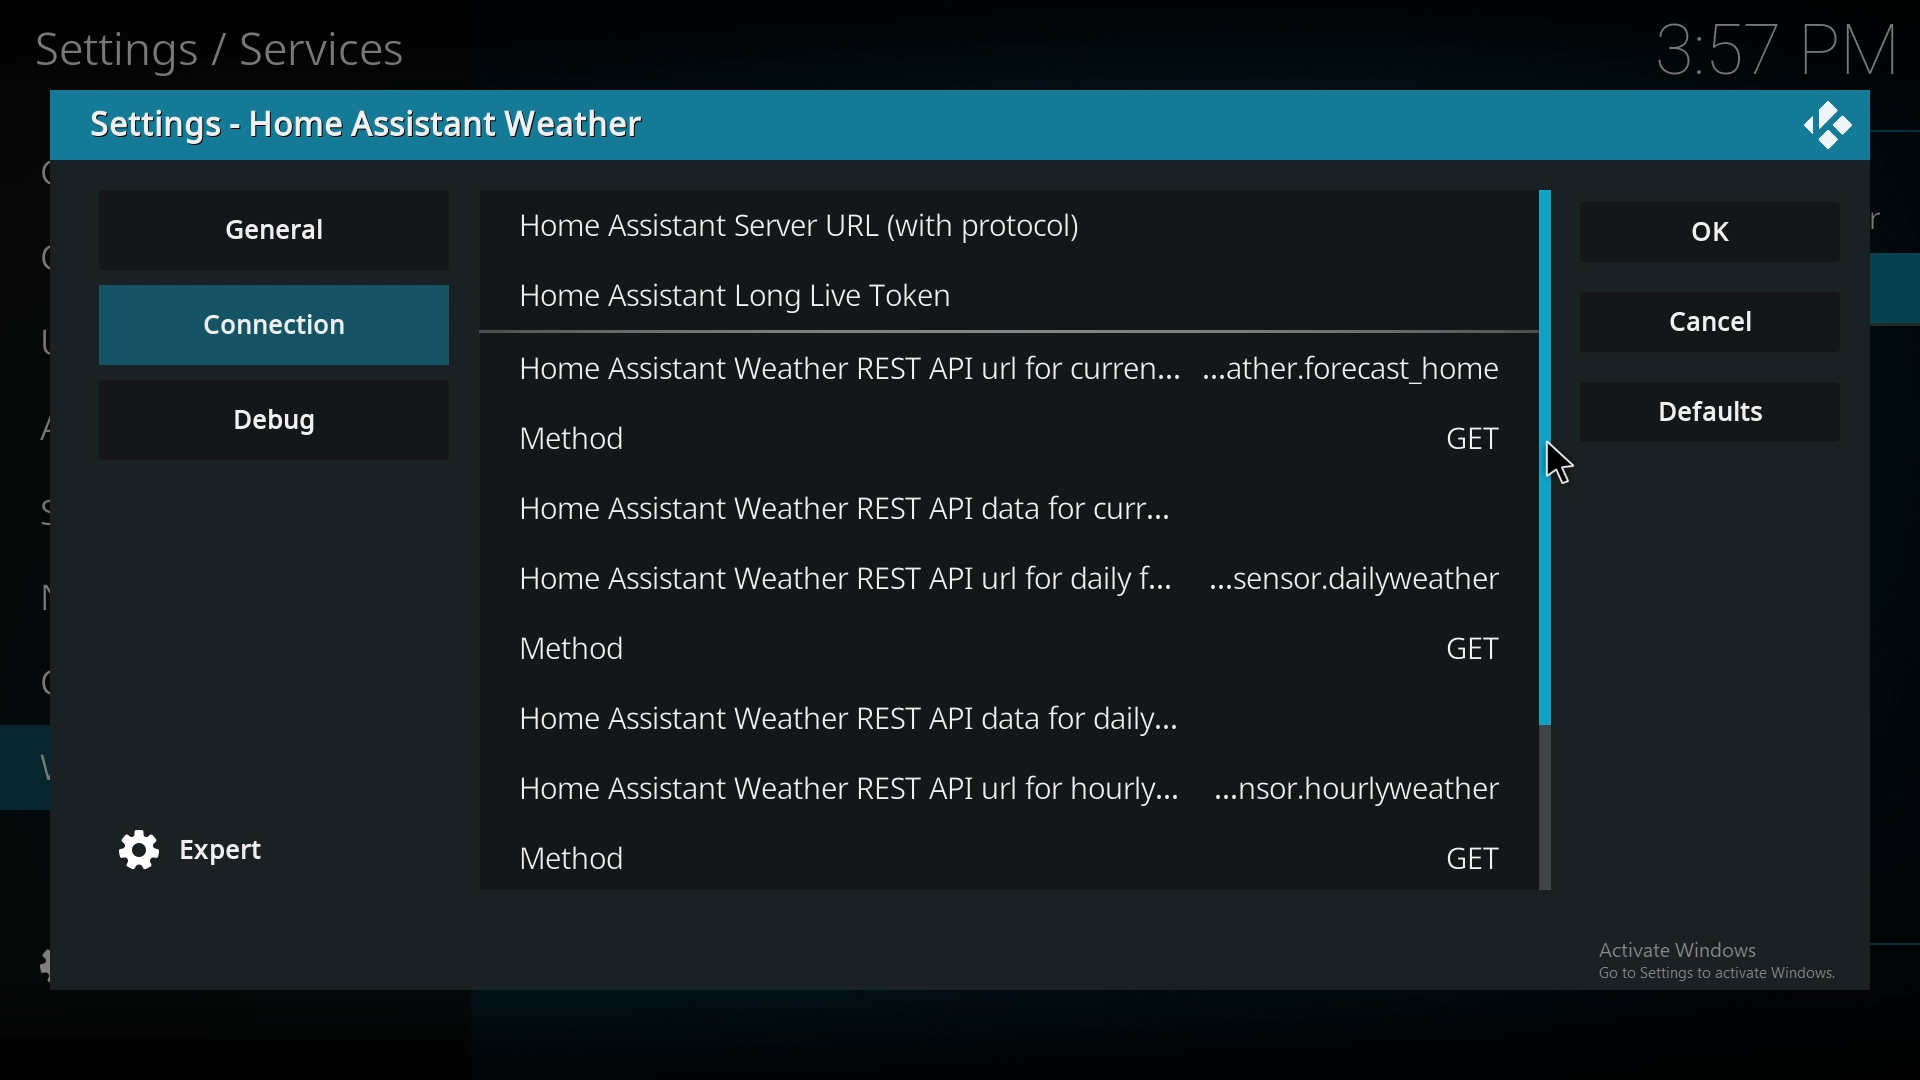  Describe the element at coordinates (278, 229) in the screenshot. I see `general` at that location.